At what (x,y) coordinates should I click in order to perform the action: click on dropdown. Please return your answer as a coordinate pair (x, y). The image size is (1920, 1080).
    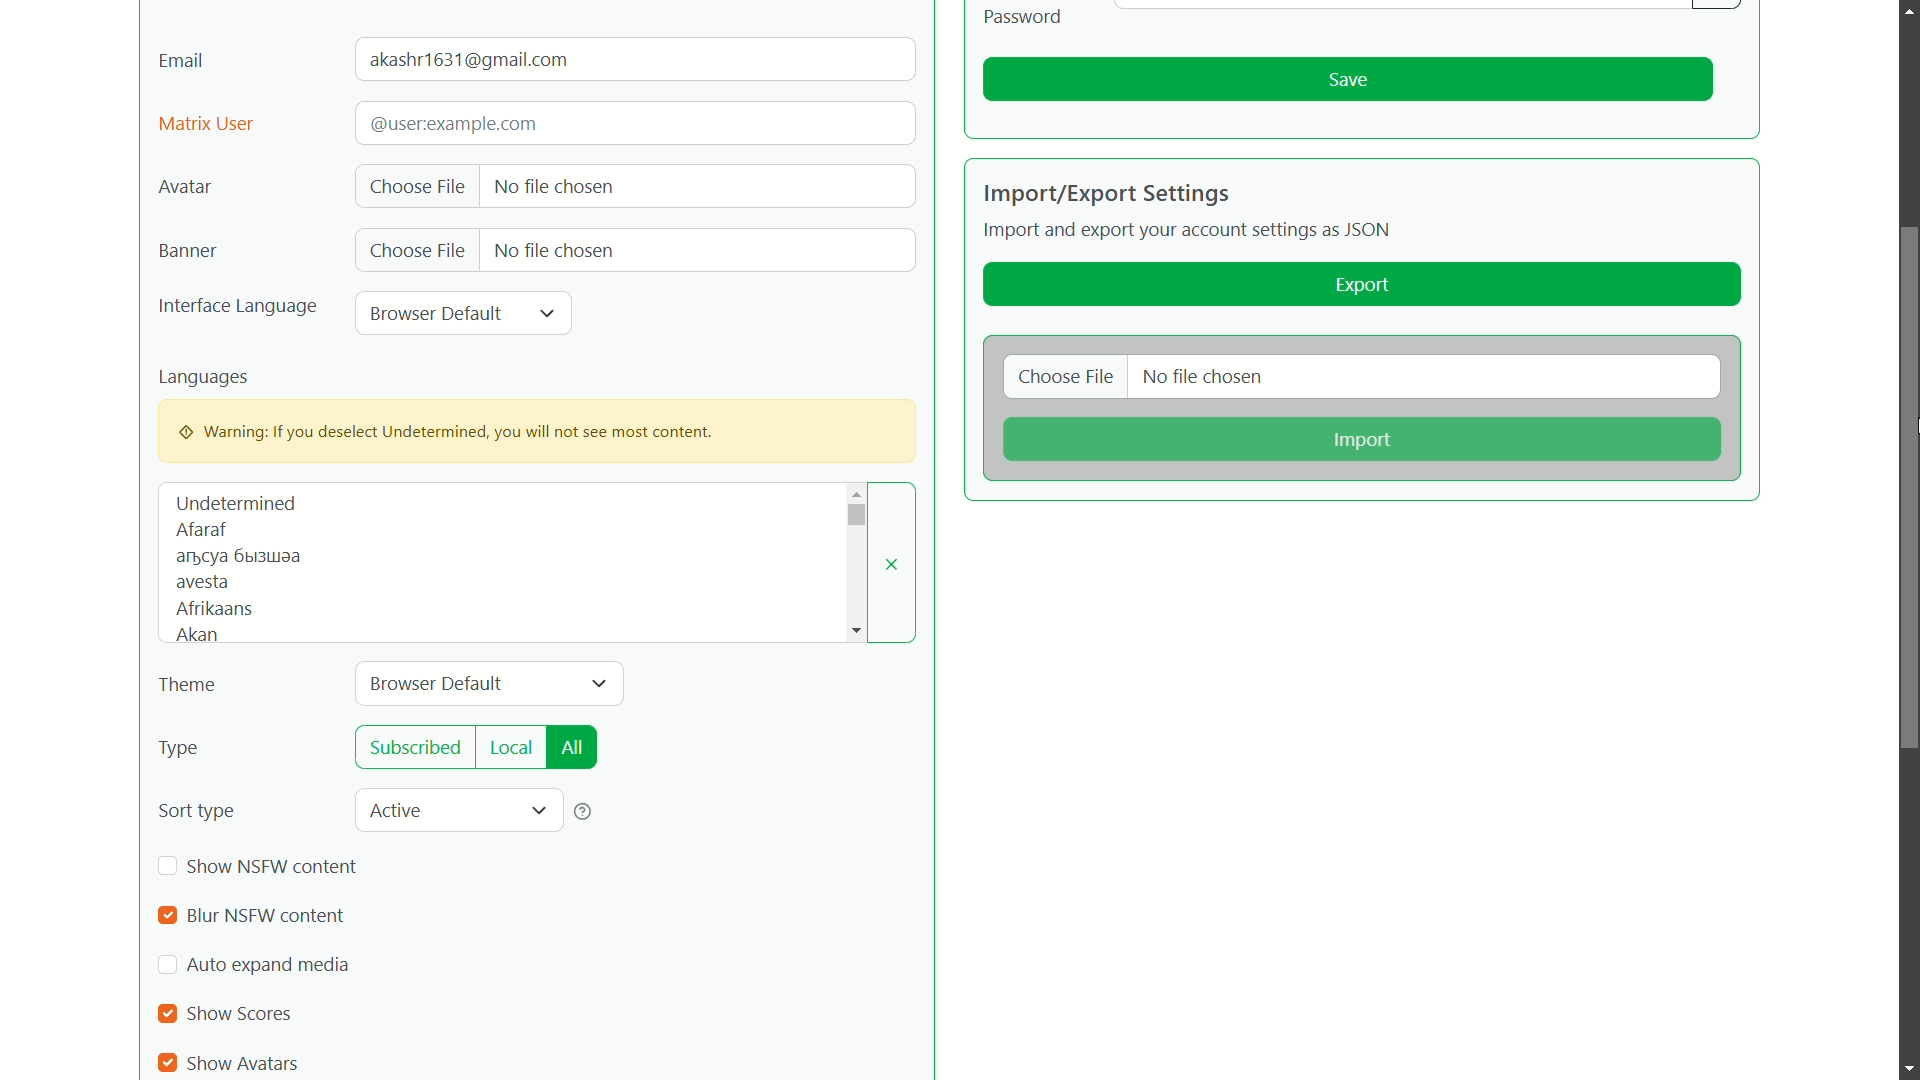
    Looking at the image, I should click on (599, 684).